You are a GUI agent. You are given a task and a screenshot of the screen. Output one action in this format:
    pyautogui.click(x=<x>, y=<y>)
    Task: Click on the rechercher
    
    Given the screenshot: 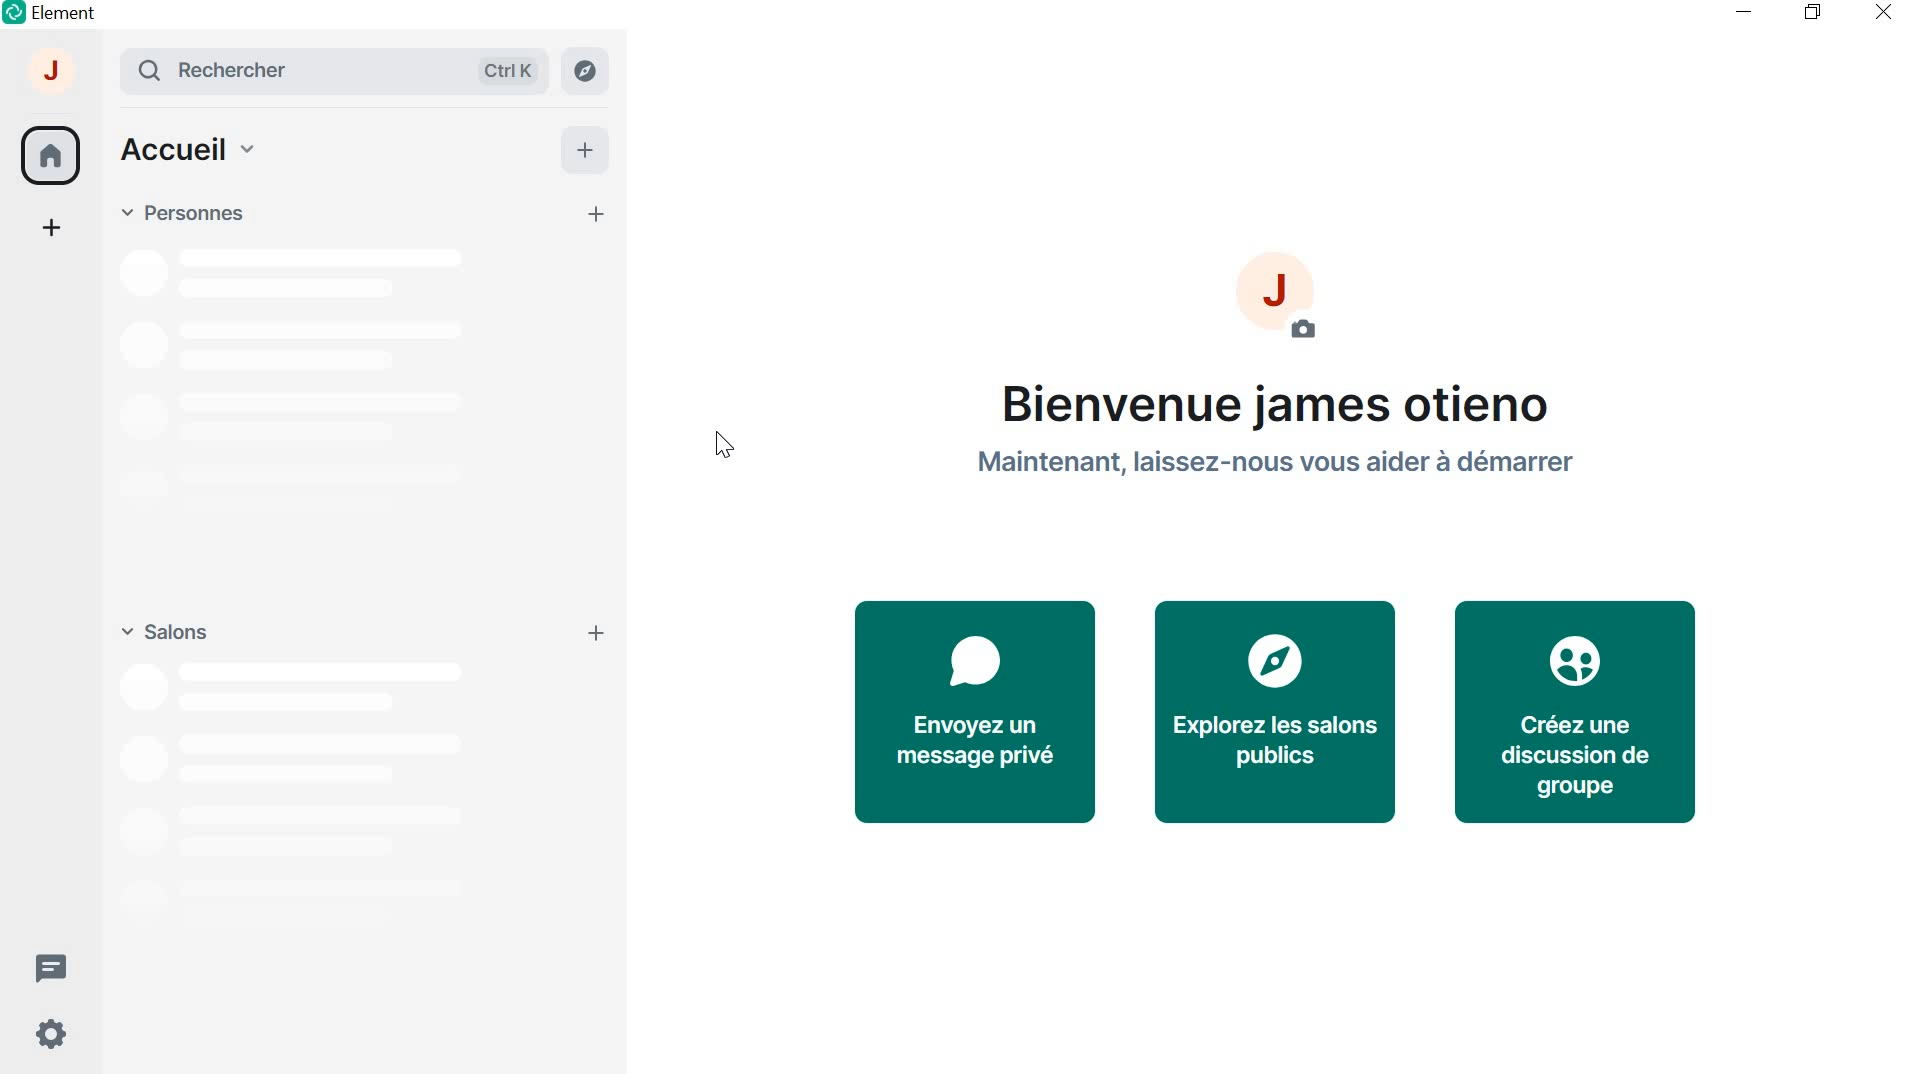 What is the action you would take?
    pyautogui.click(x=342, y=71)
    